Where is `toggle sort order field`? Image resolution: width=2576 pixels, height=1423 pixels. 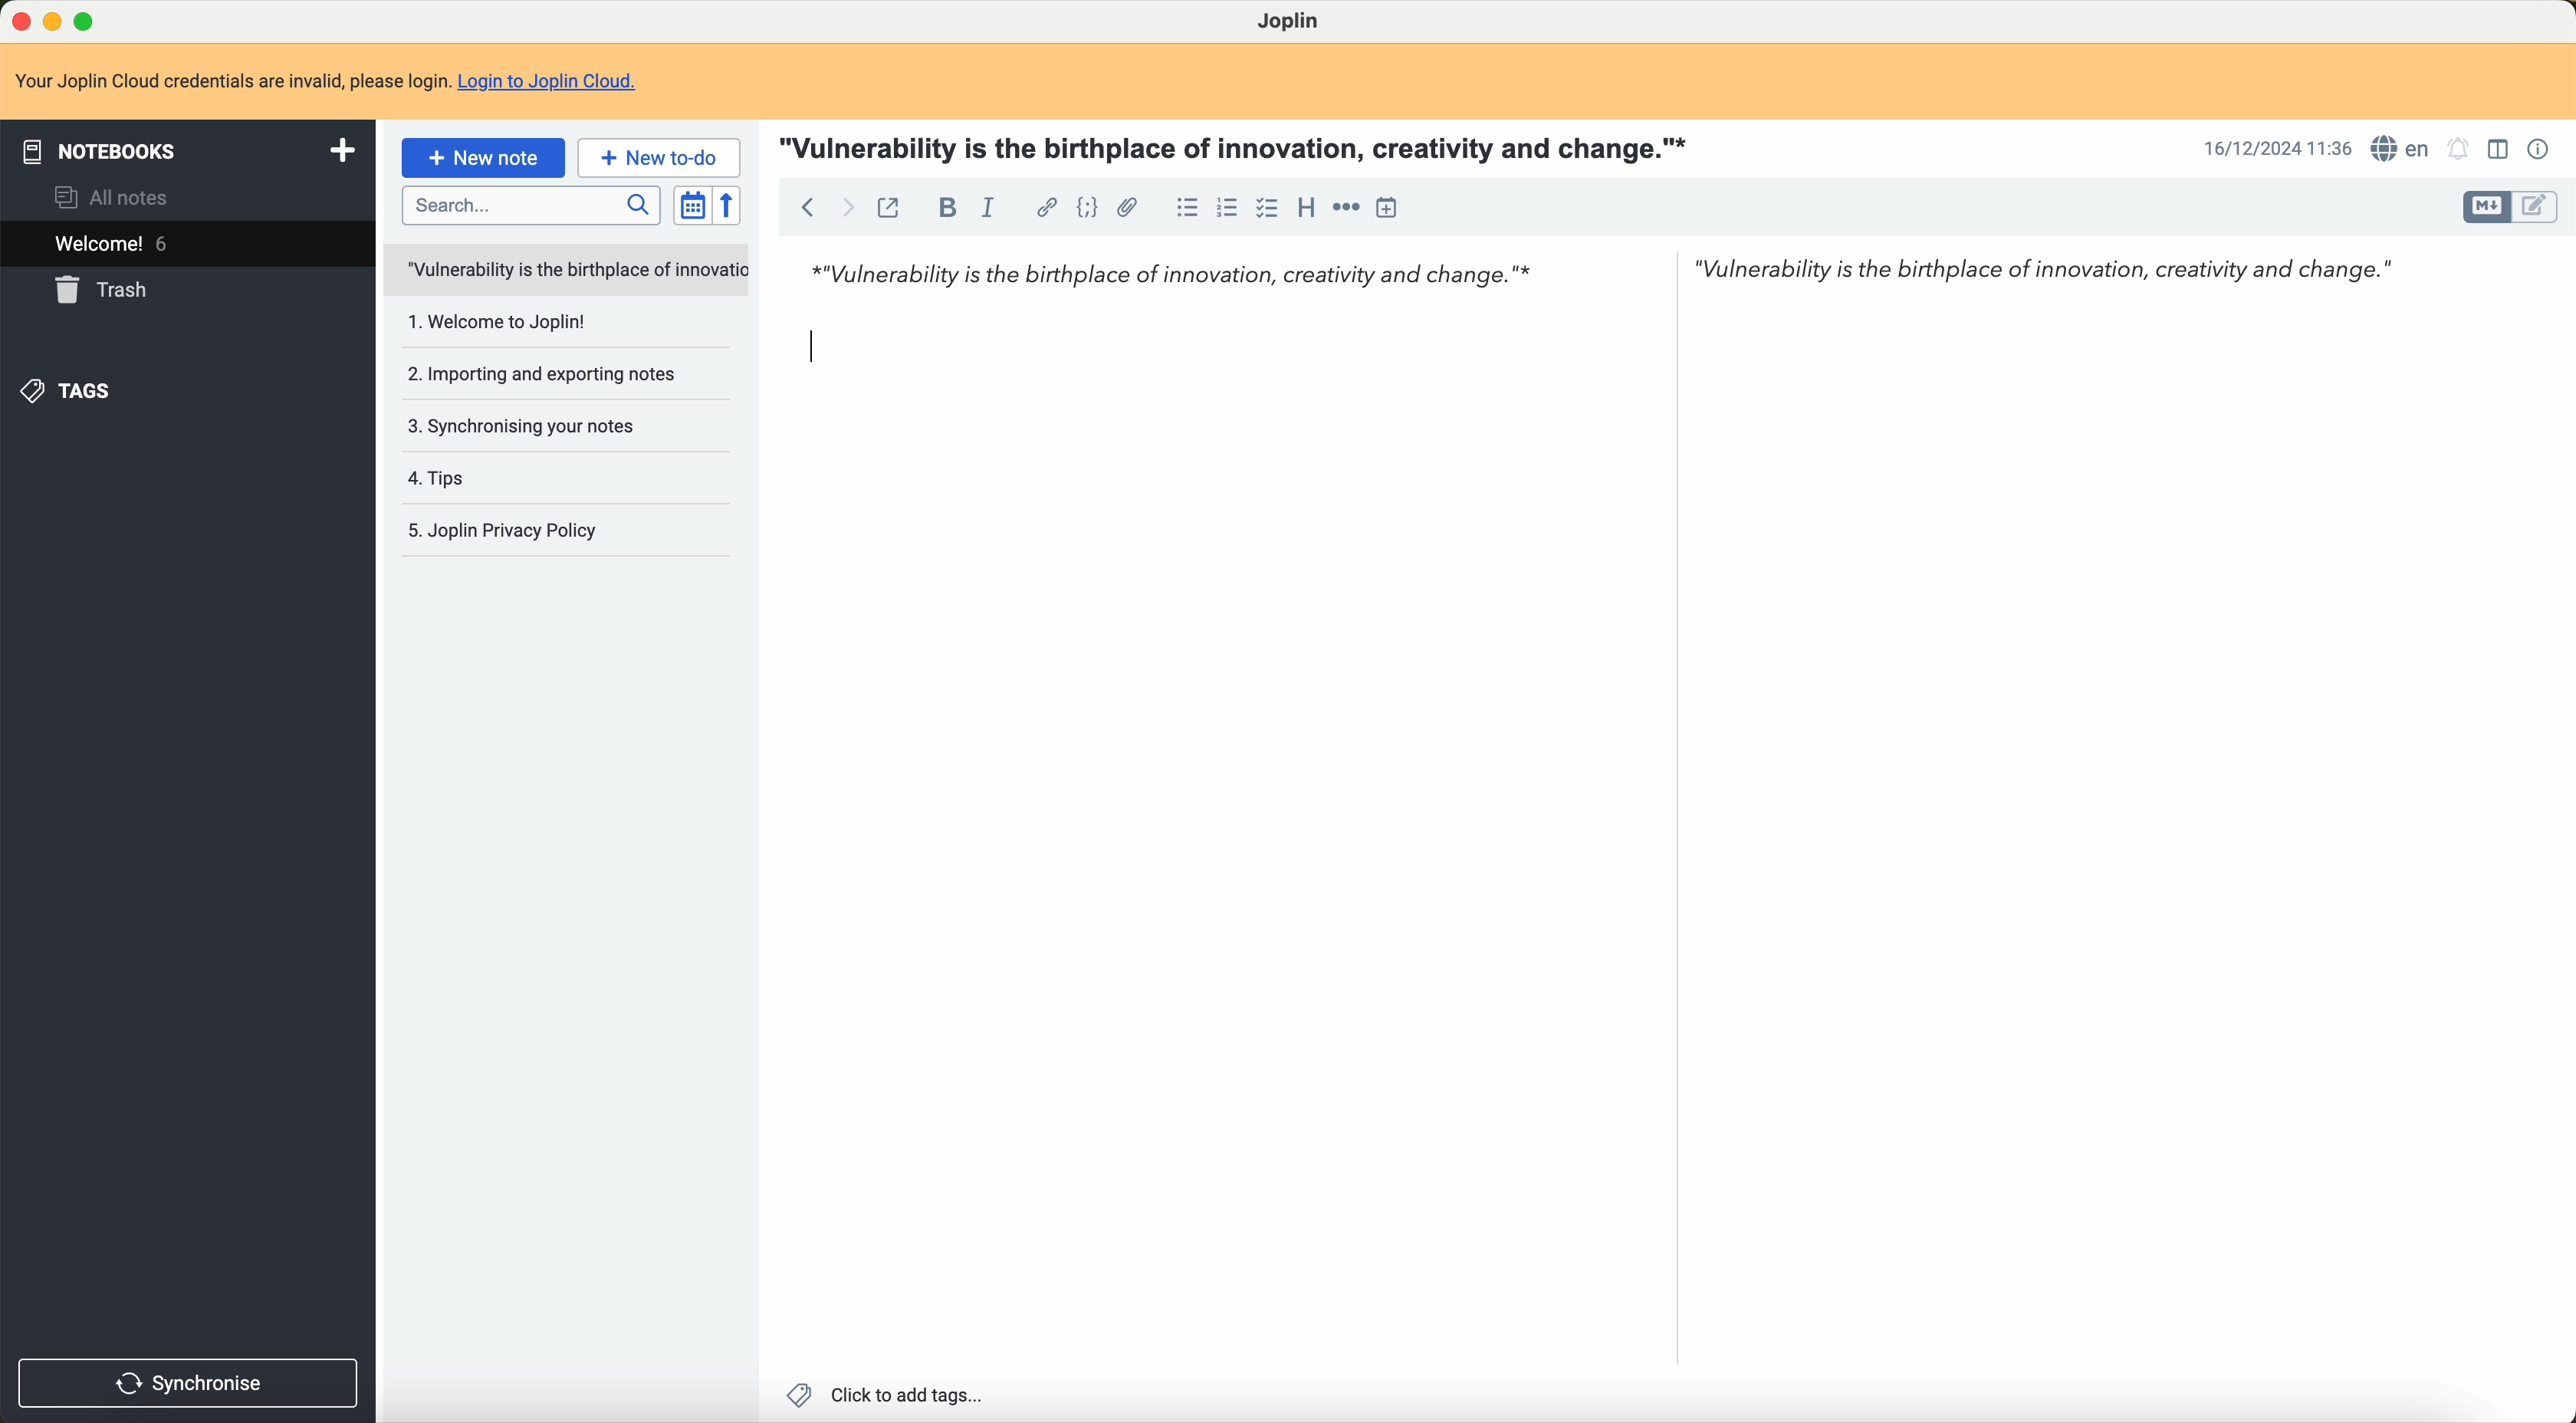 toggle sort order field is located at coordinates (689, 207).